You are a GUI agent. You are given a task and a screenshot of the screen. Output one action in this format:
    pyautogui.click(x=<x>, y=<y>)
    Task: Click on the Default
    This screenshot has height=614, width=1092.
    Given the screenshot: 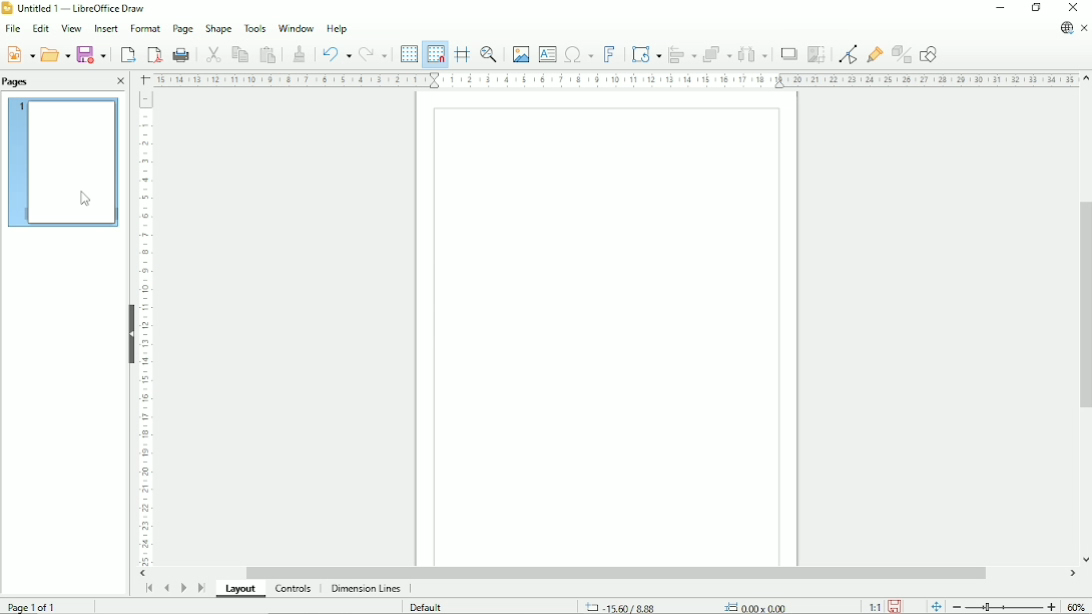 What is the action you would take?
    pyautogui.click(x=428, y=607)
    